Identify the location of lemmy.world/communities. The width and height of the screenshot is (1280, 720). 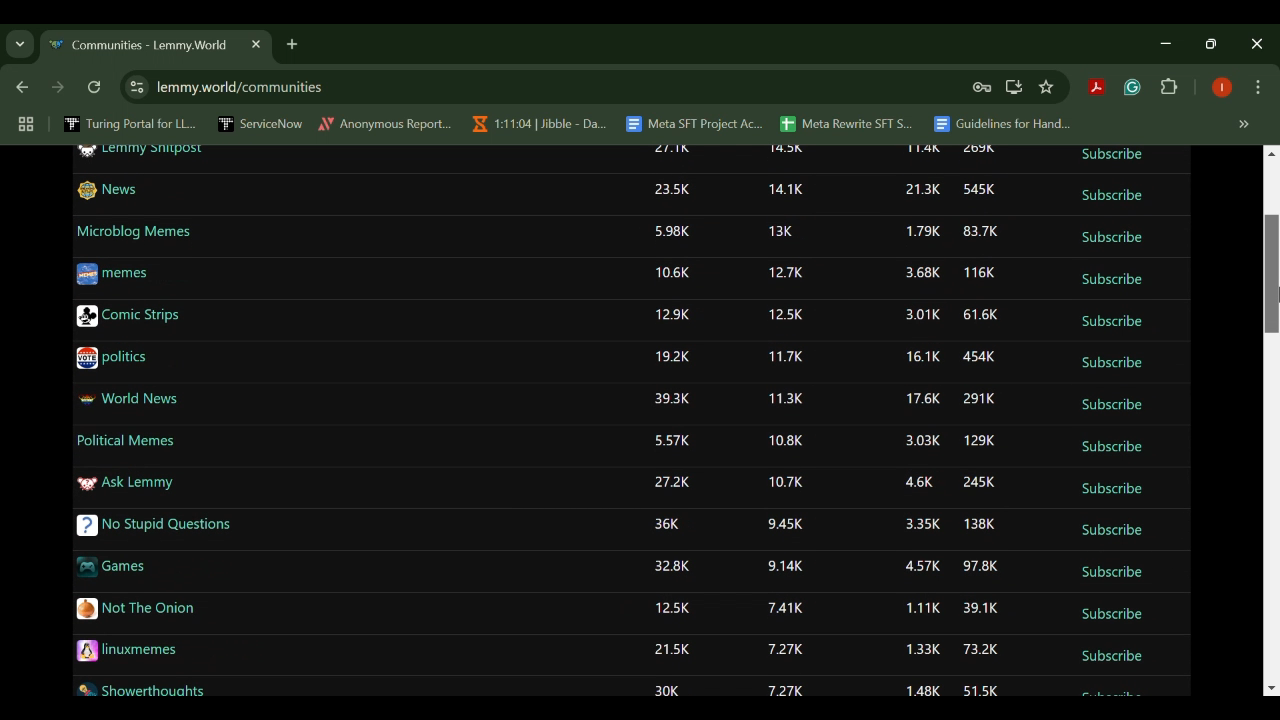
(242, 86).